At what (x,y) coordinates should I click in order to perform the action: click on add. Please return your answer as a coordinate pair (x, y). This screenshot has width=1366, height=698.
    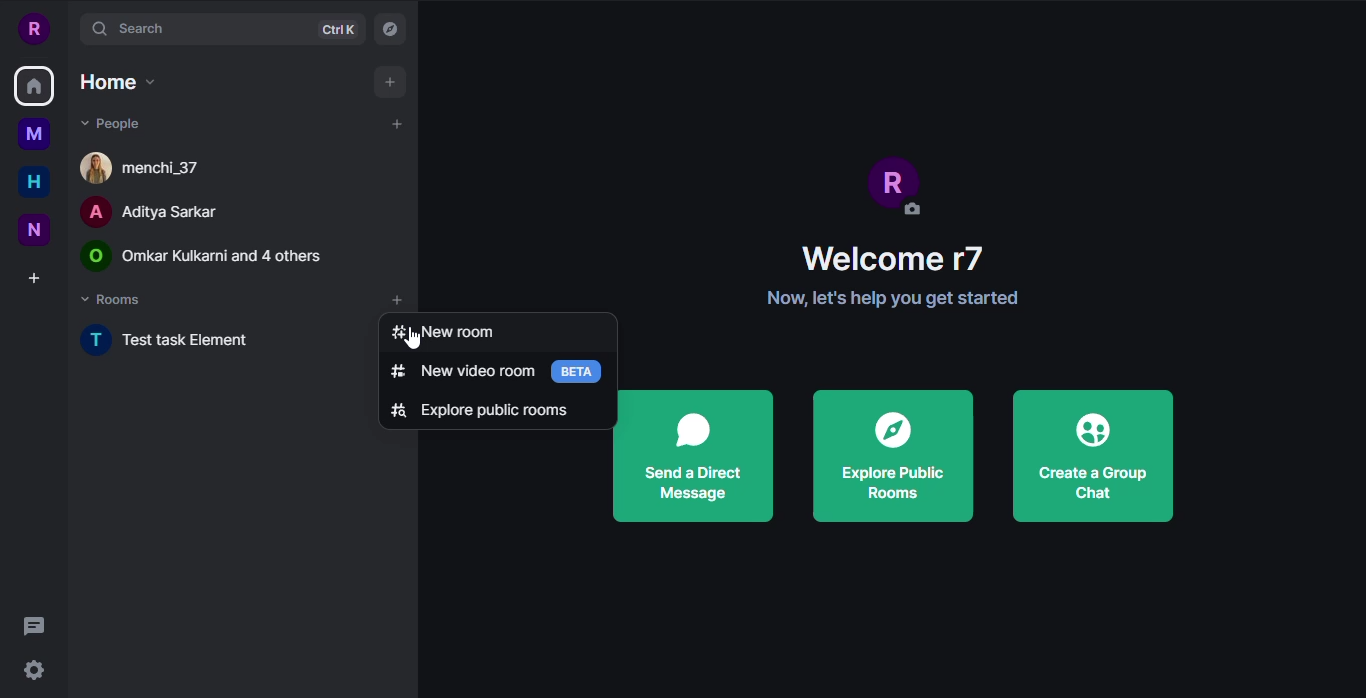
    Looking at the image, I should click on (400, 299).